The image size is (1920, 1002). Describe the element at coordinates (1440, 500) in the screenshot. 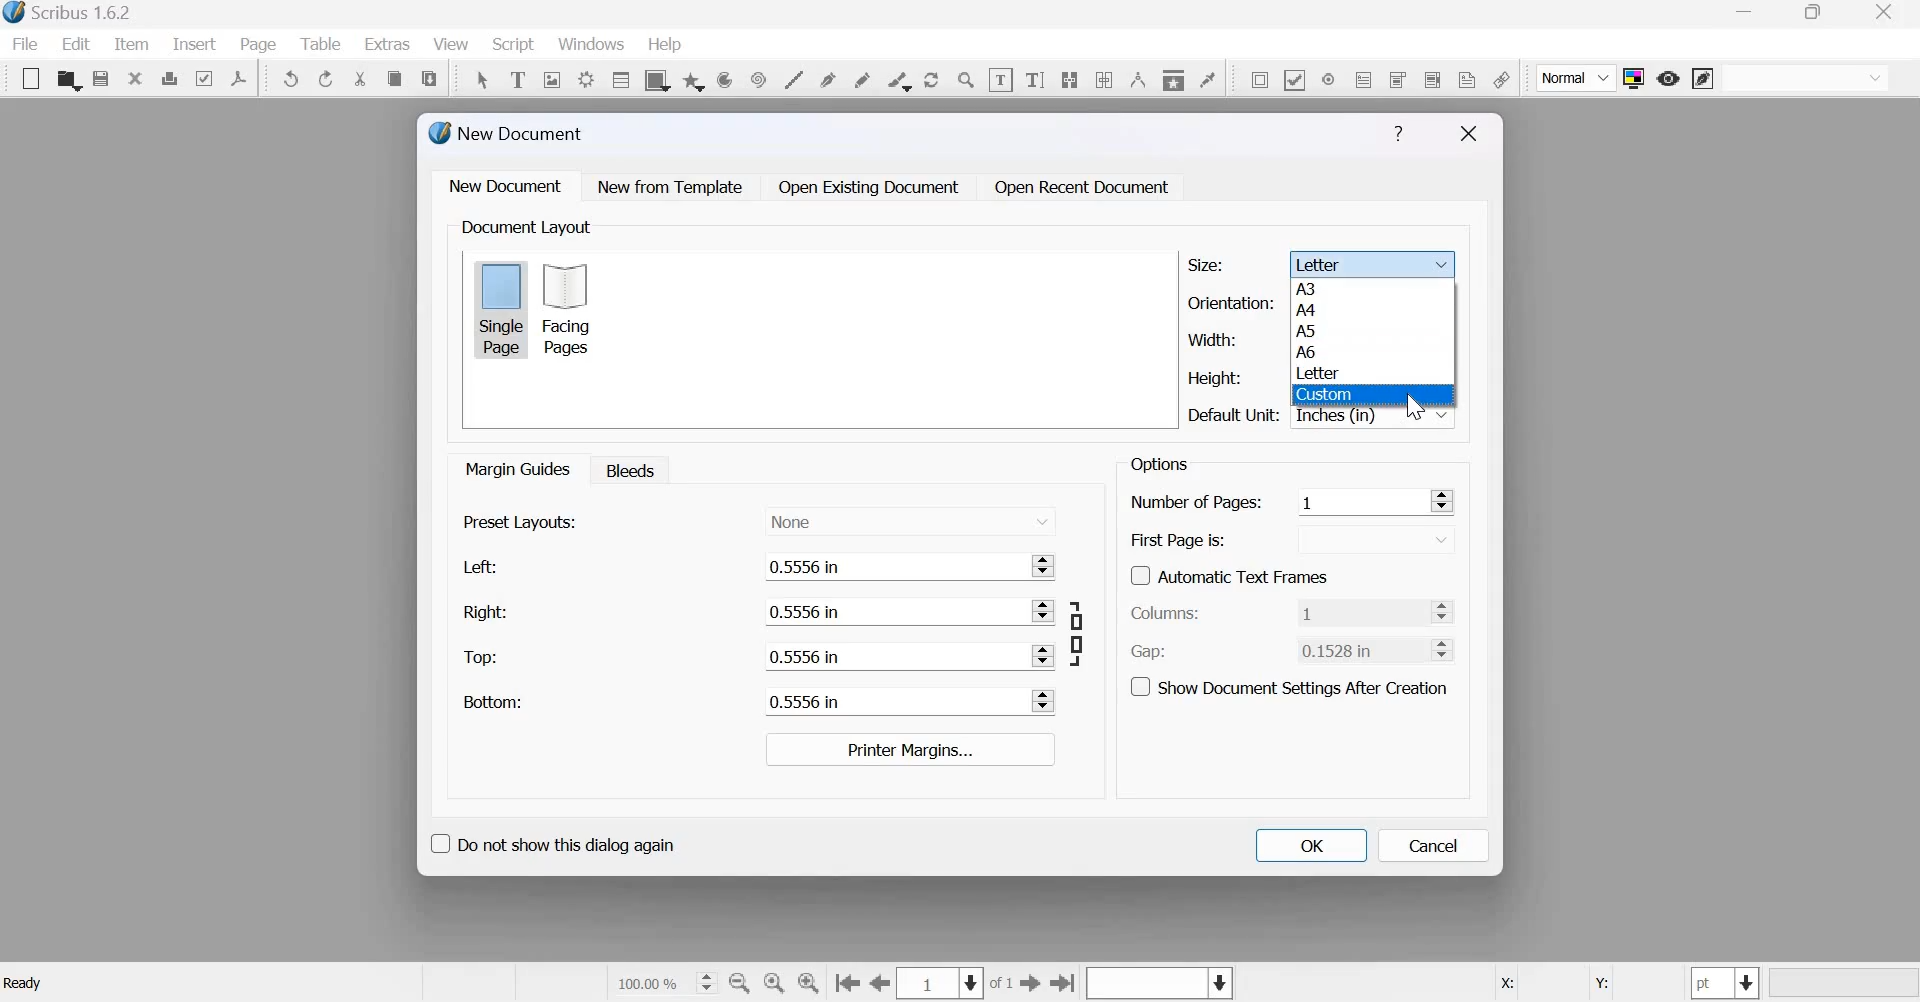

I see `Increase and Decrease` at that location.